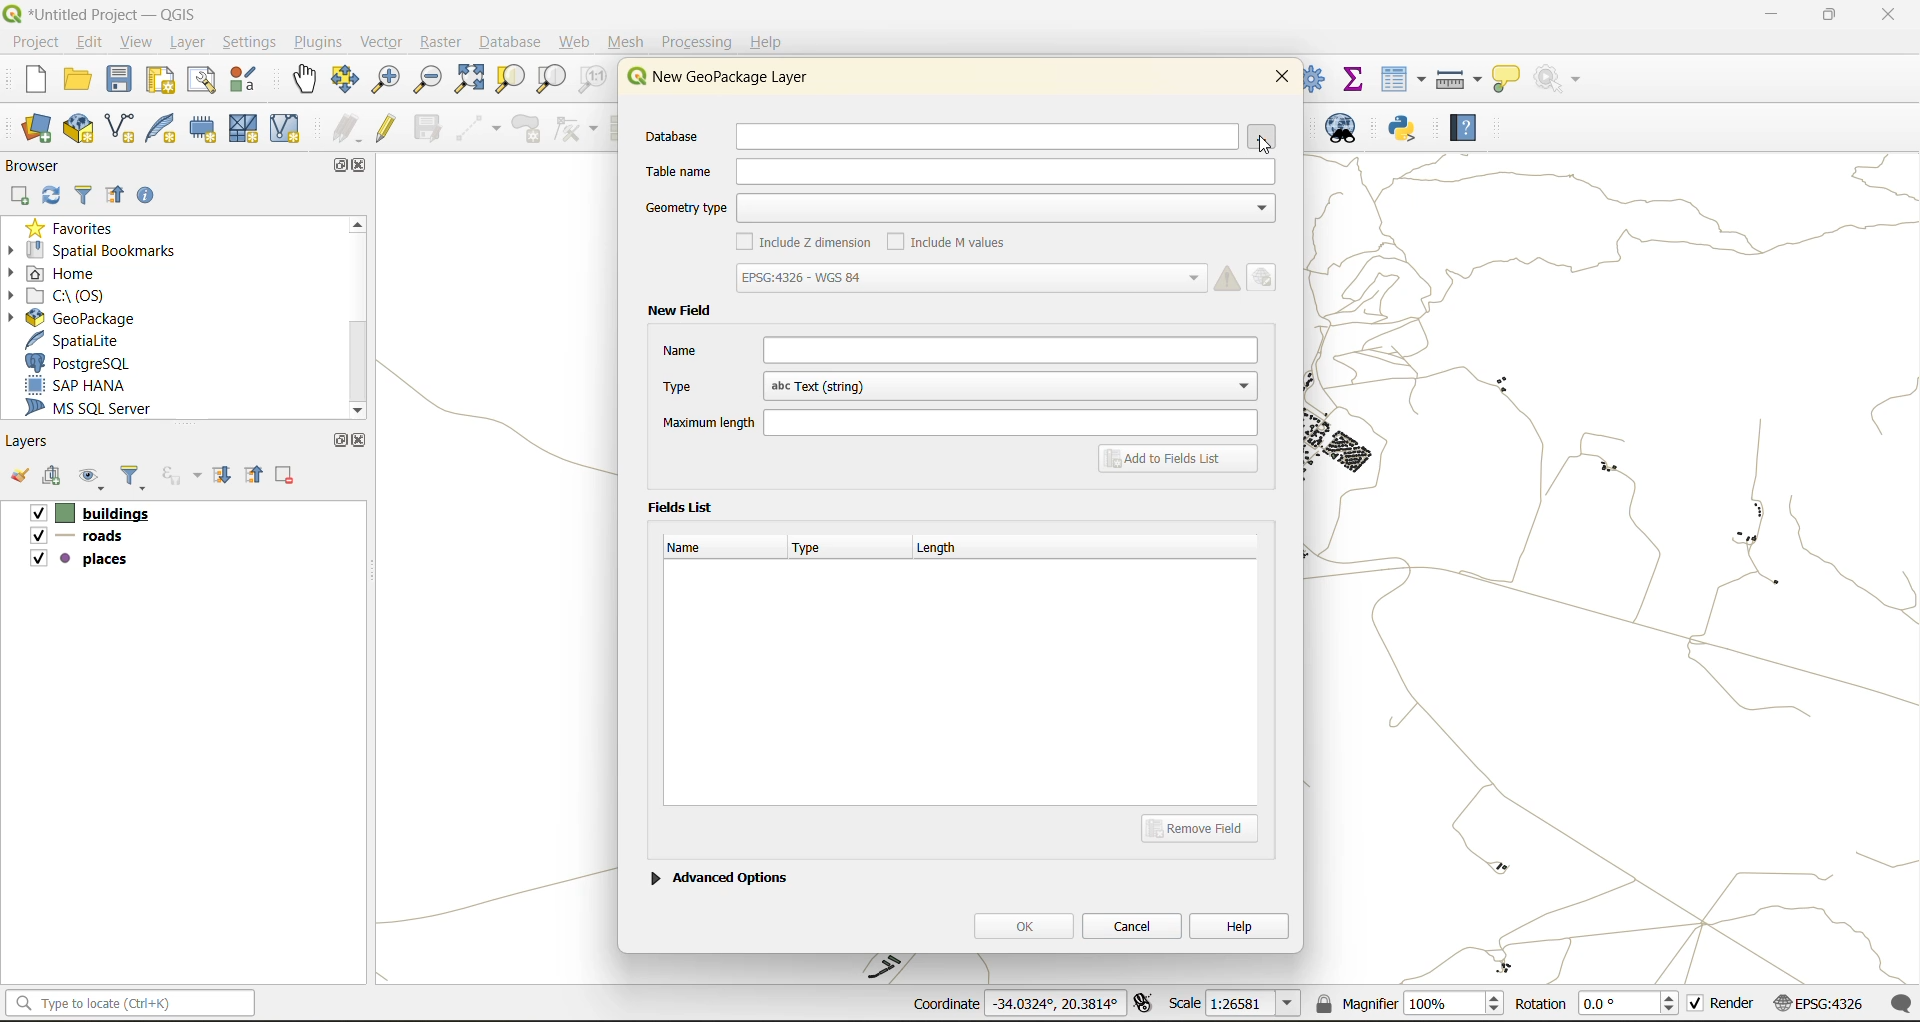 The image size is (1920, 1022). What do you see at coordinates (88, 515) in the screenshot?
I see `buildings` at bounding box center [88, 515].